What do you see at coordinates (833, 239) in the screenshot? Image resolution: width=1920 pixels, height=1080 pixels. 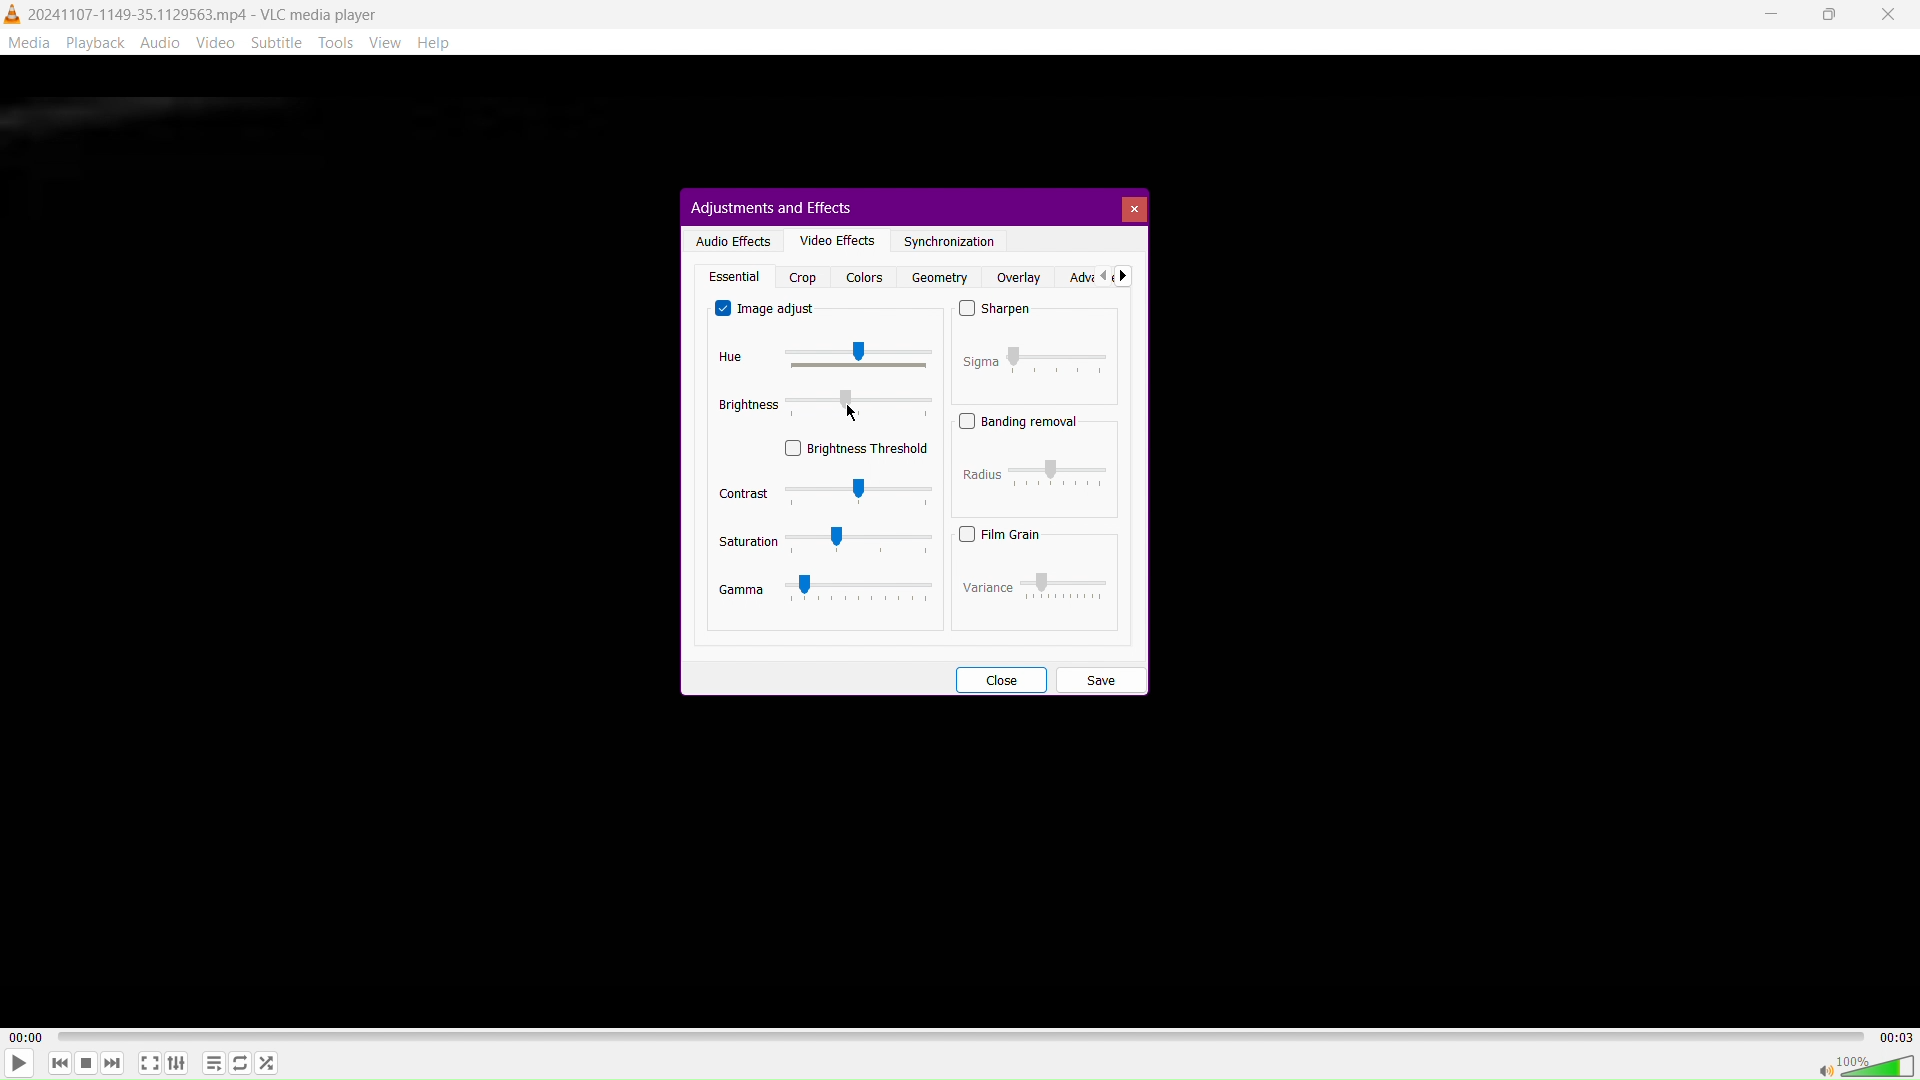 I see `Video Effects` at bounding box center [833, 239].